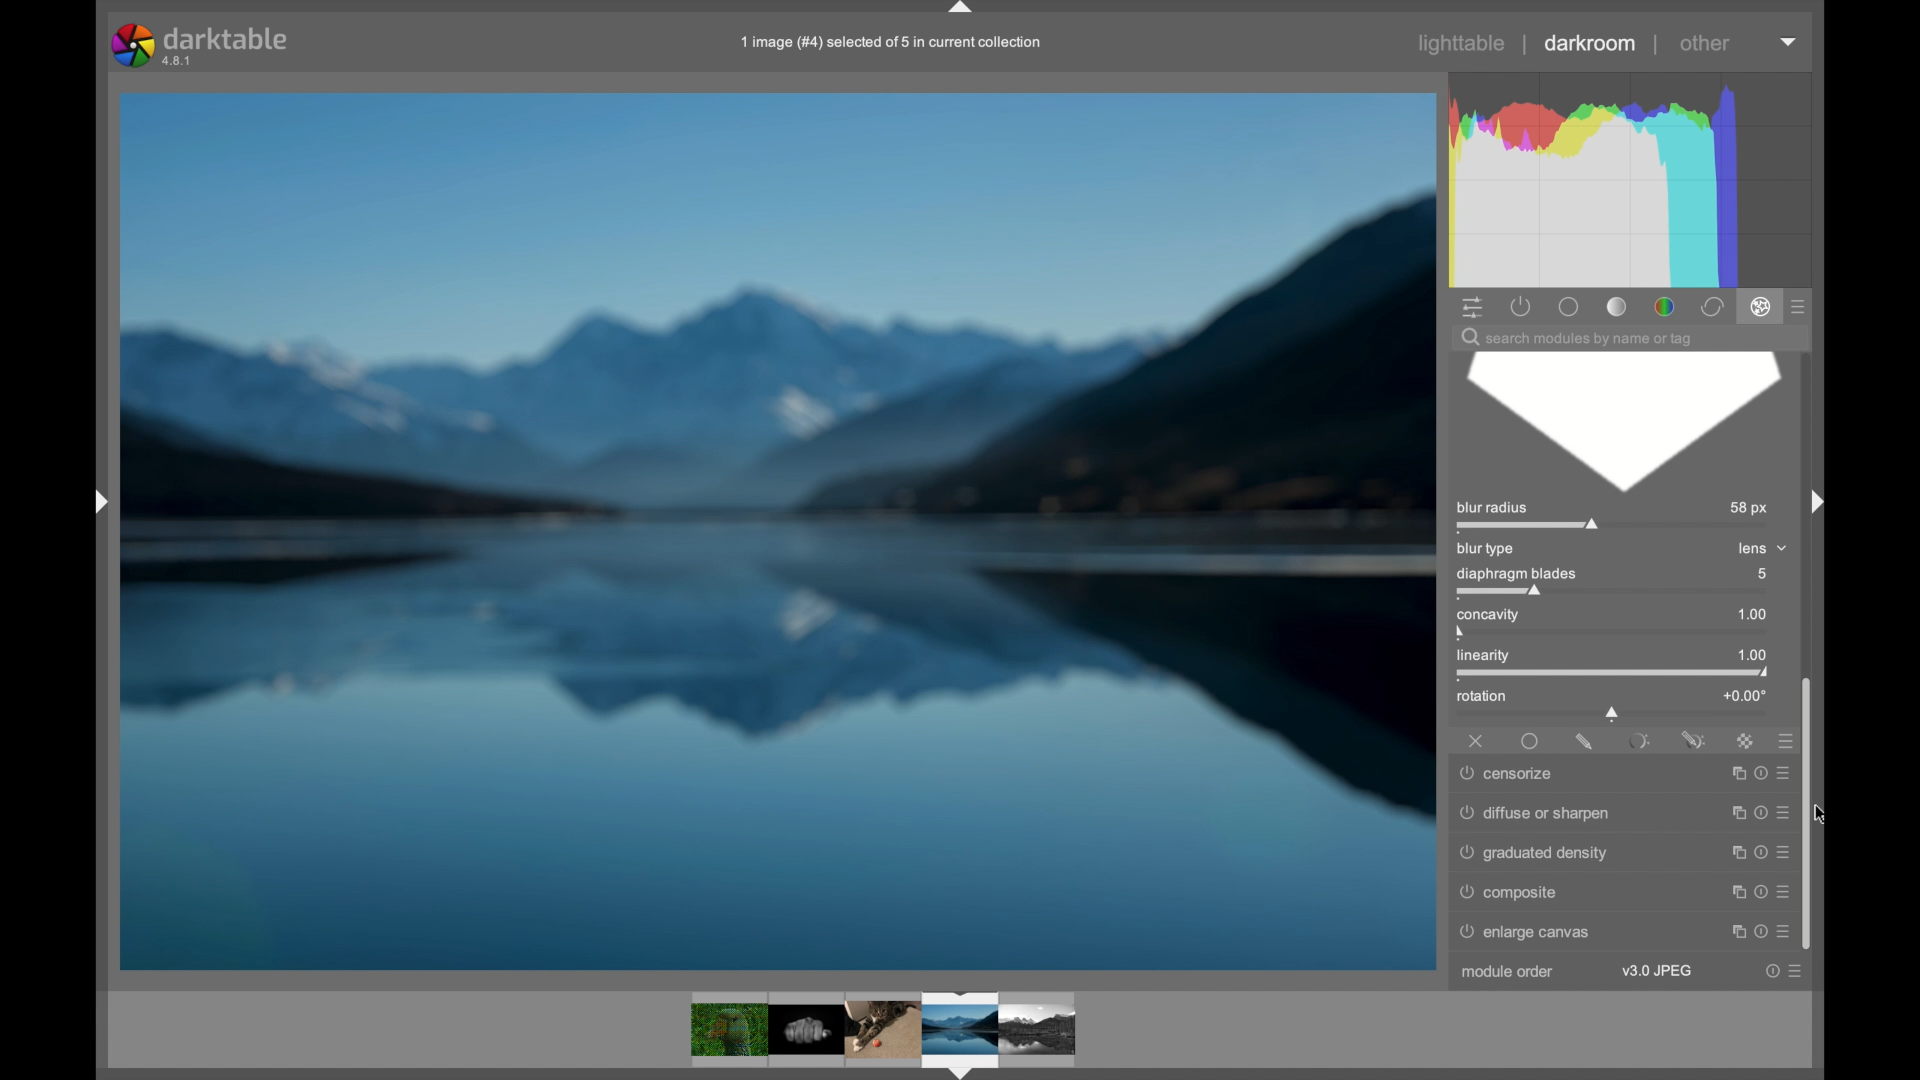 The width and height of the screenshot is (1920, 1080). What do you see at coordinates (1508, 774) in the screenshot?
I see `censorize` at bounding box center [1508, 774].